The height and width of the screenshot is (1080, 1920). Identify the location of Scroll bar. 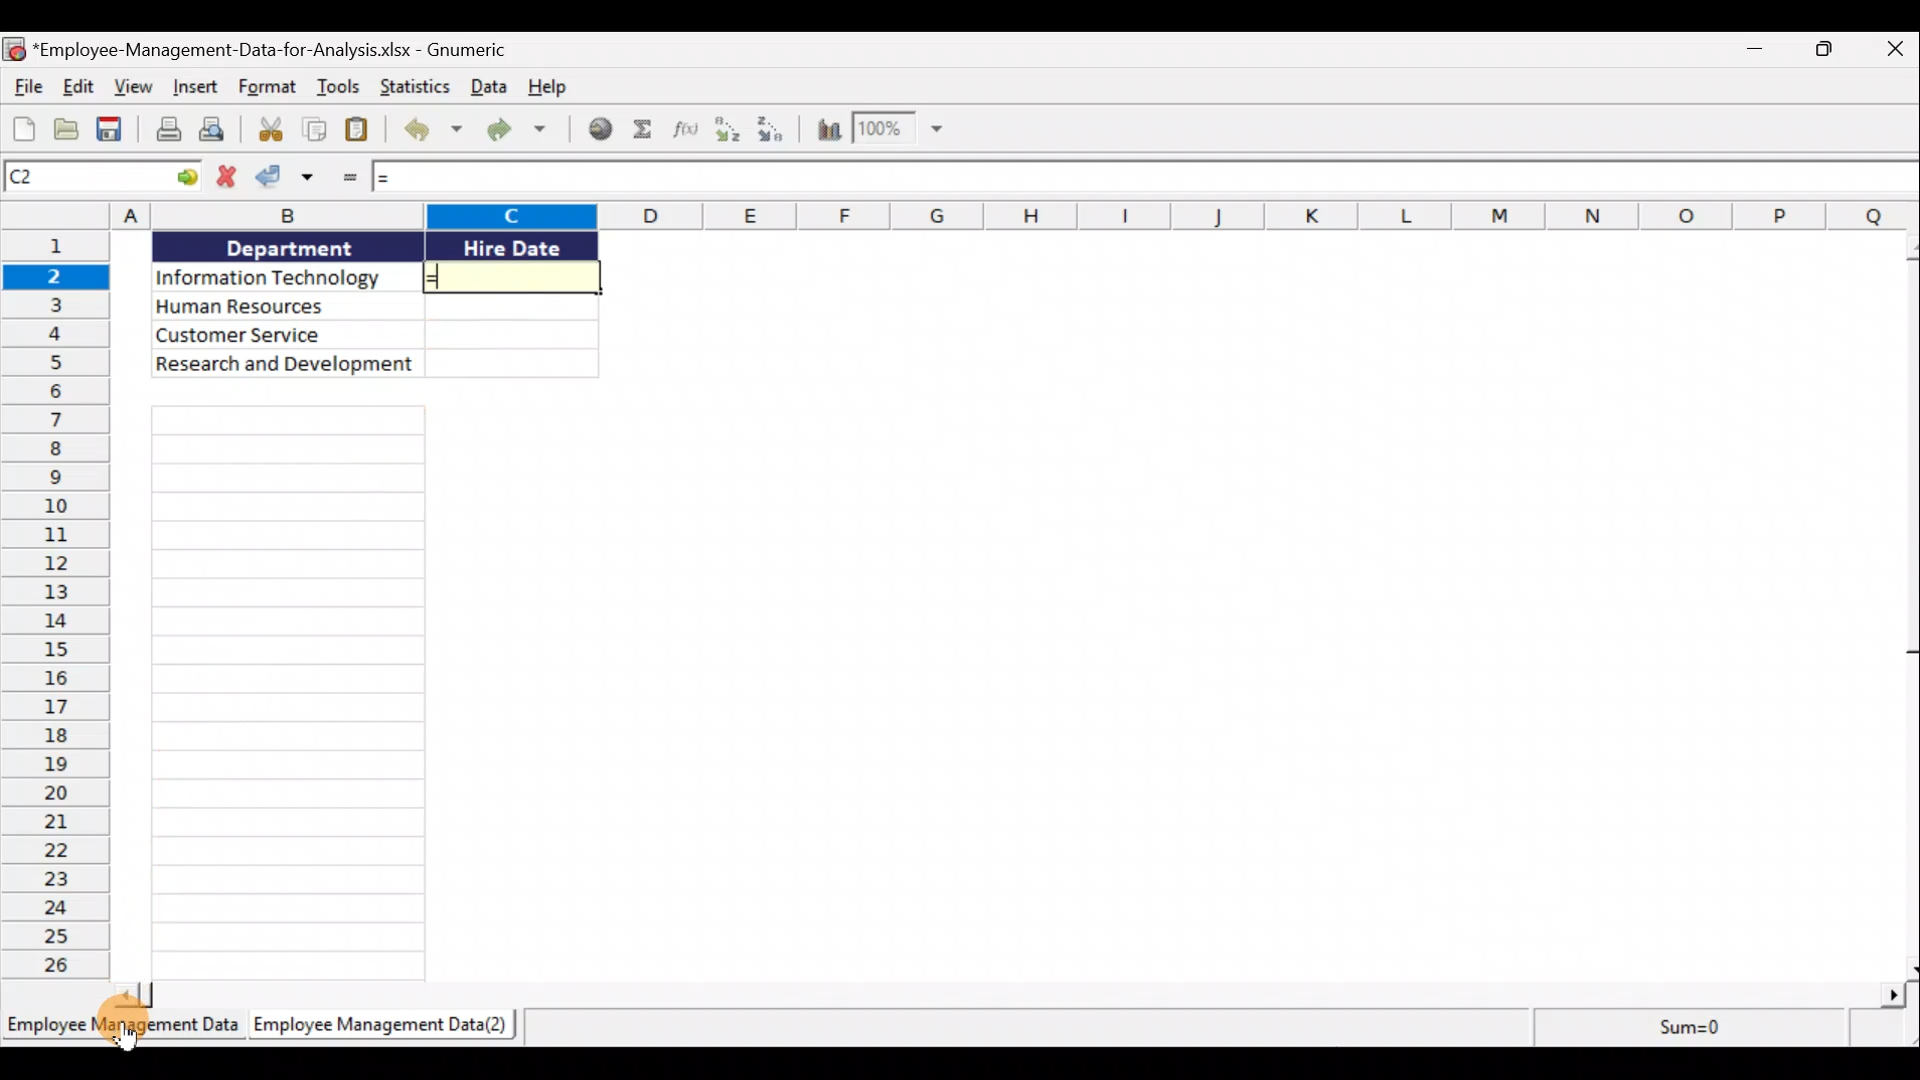
(1006, 995).